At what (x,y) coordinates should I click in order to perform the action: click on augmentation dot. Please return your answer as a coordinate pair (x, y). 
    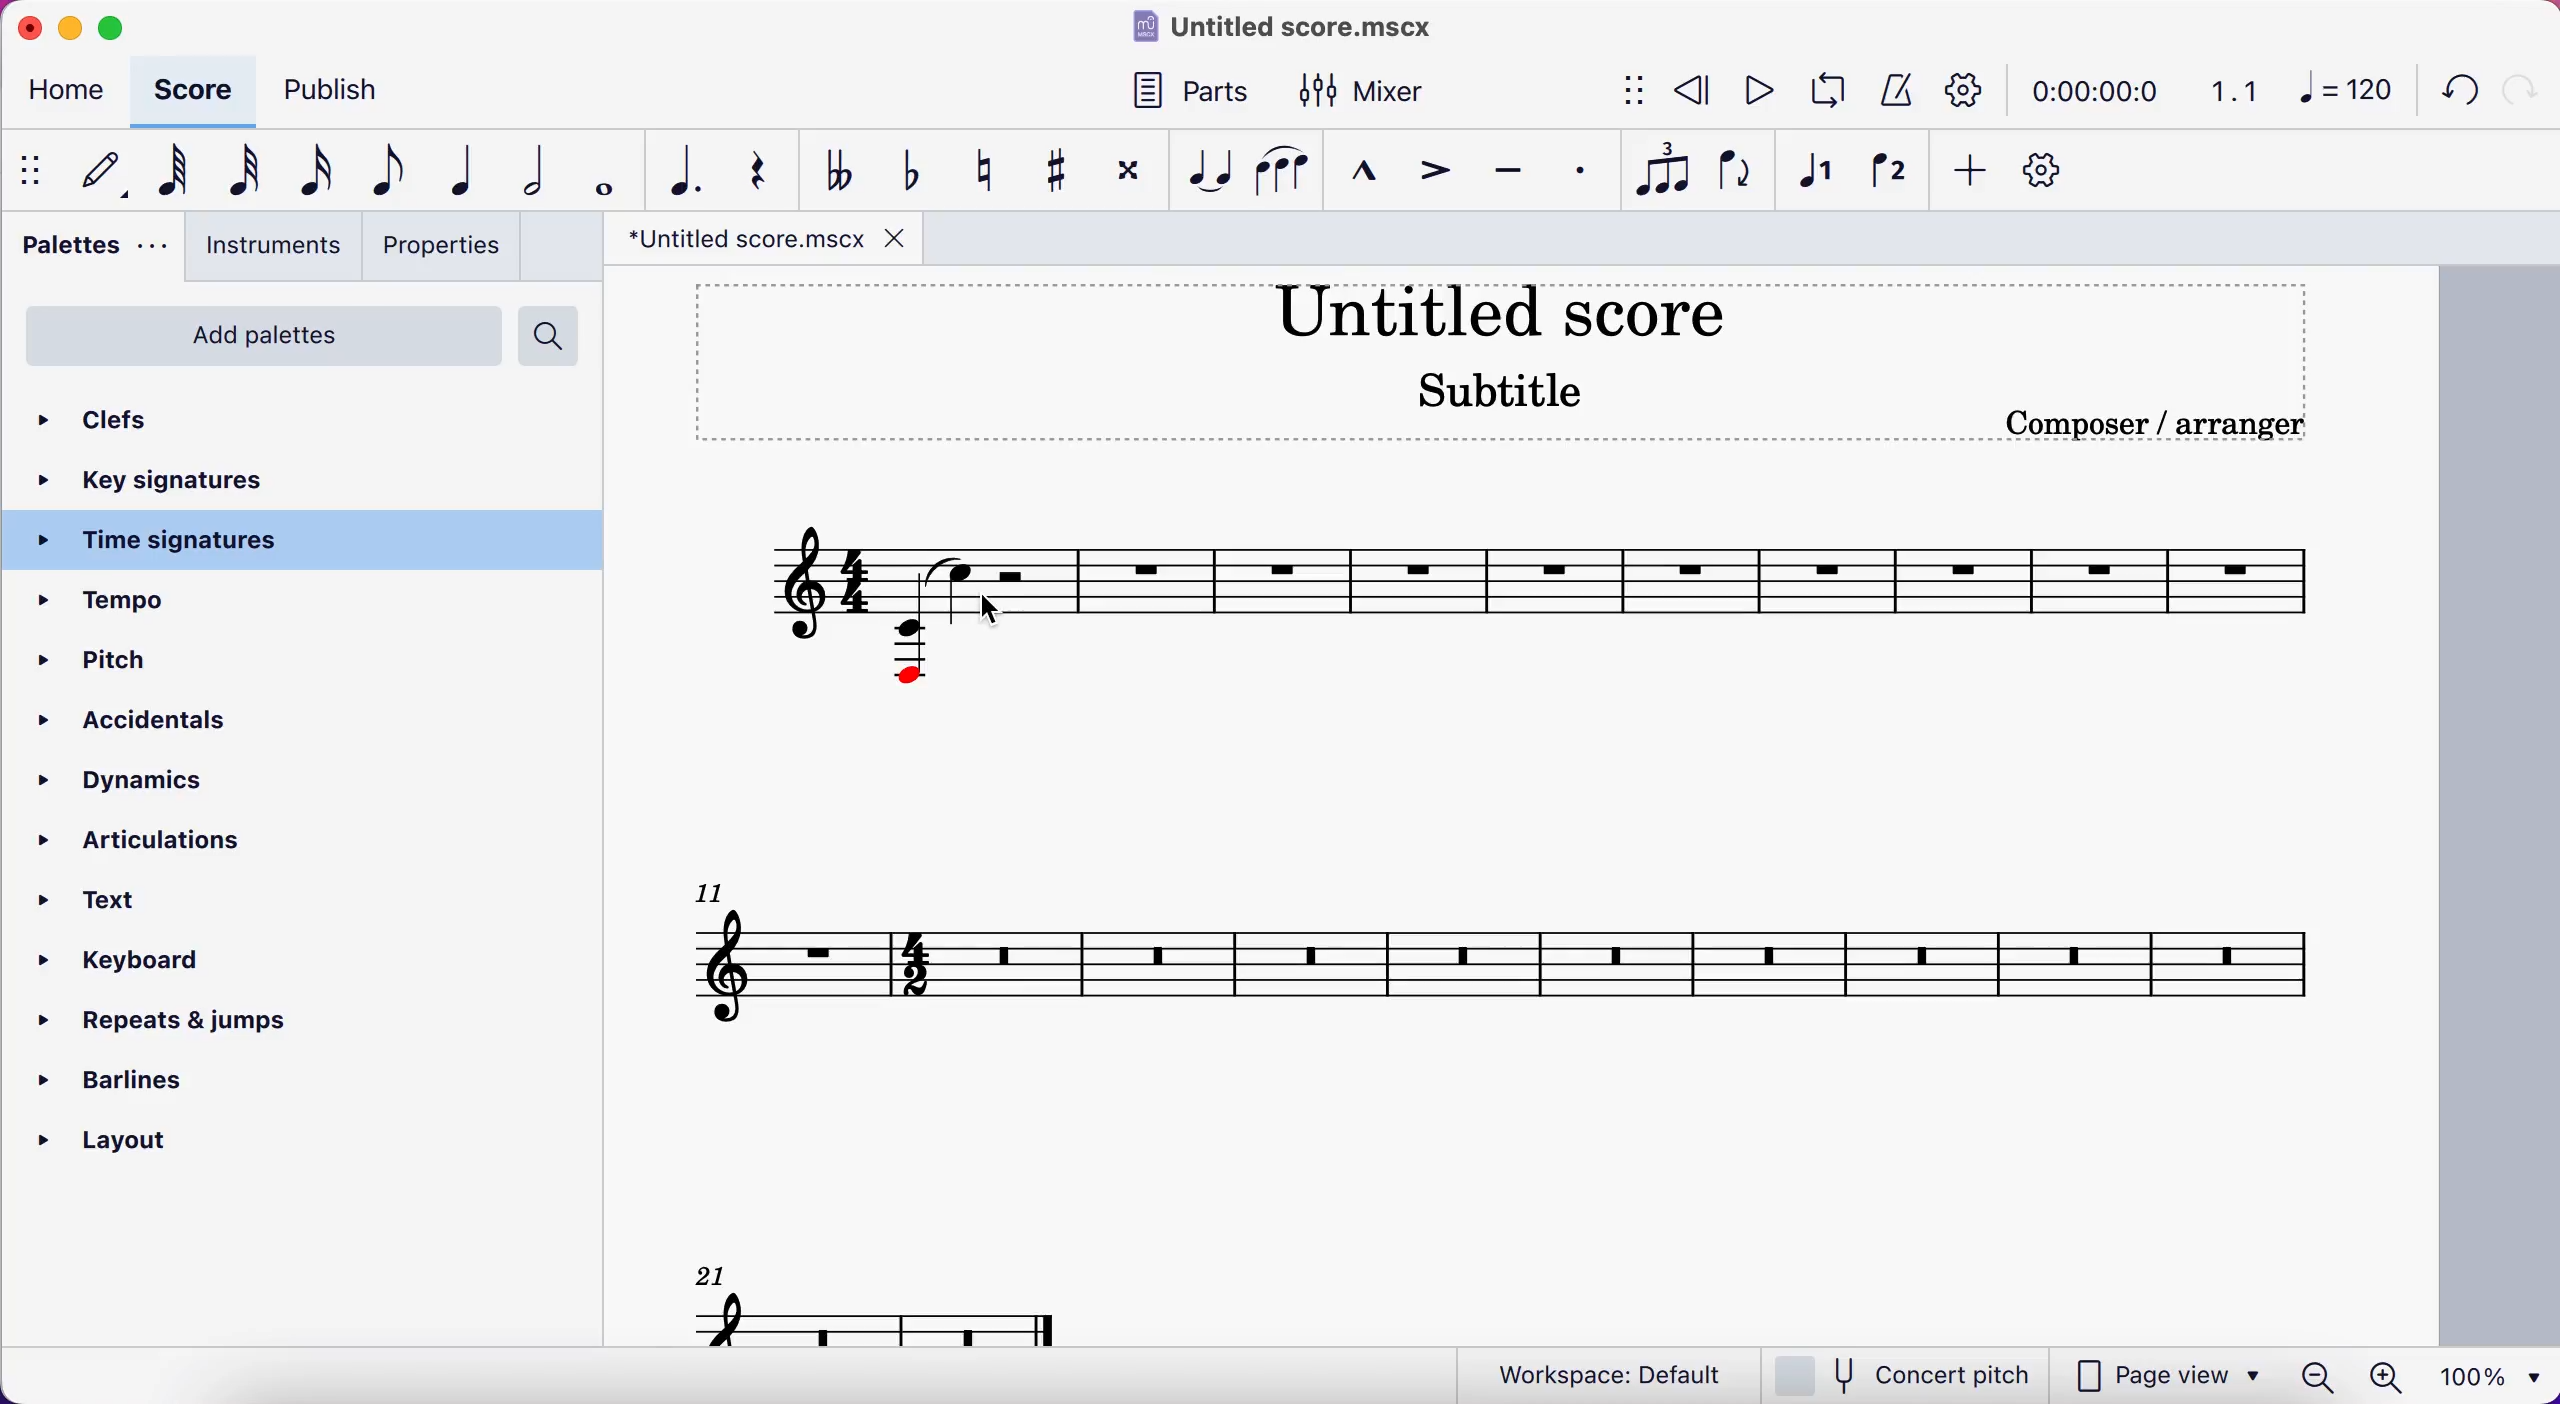
    Looking at the image, I should click on (694, 170).